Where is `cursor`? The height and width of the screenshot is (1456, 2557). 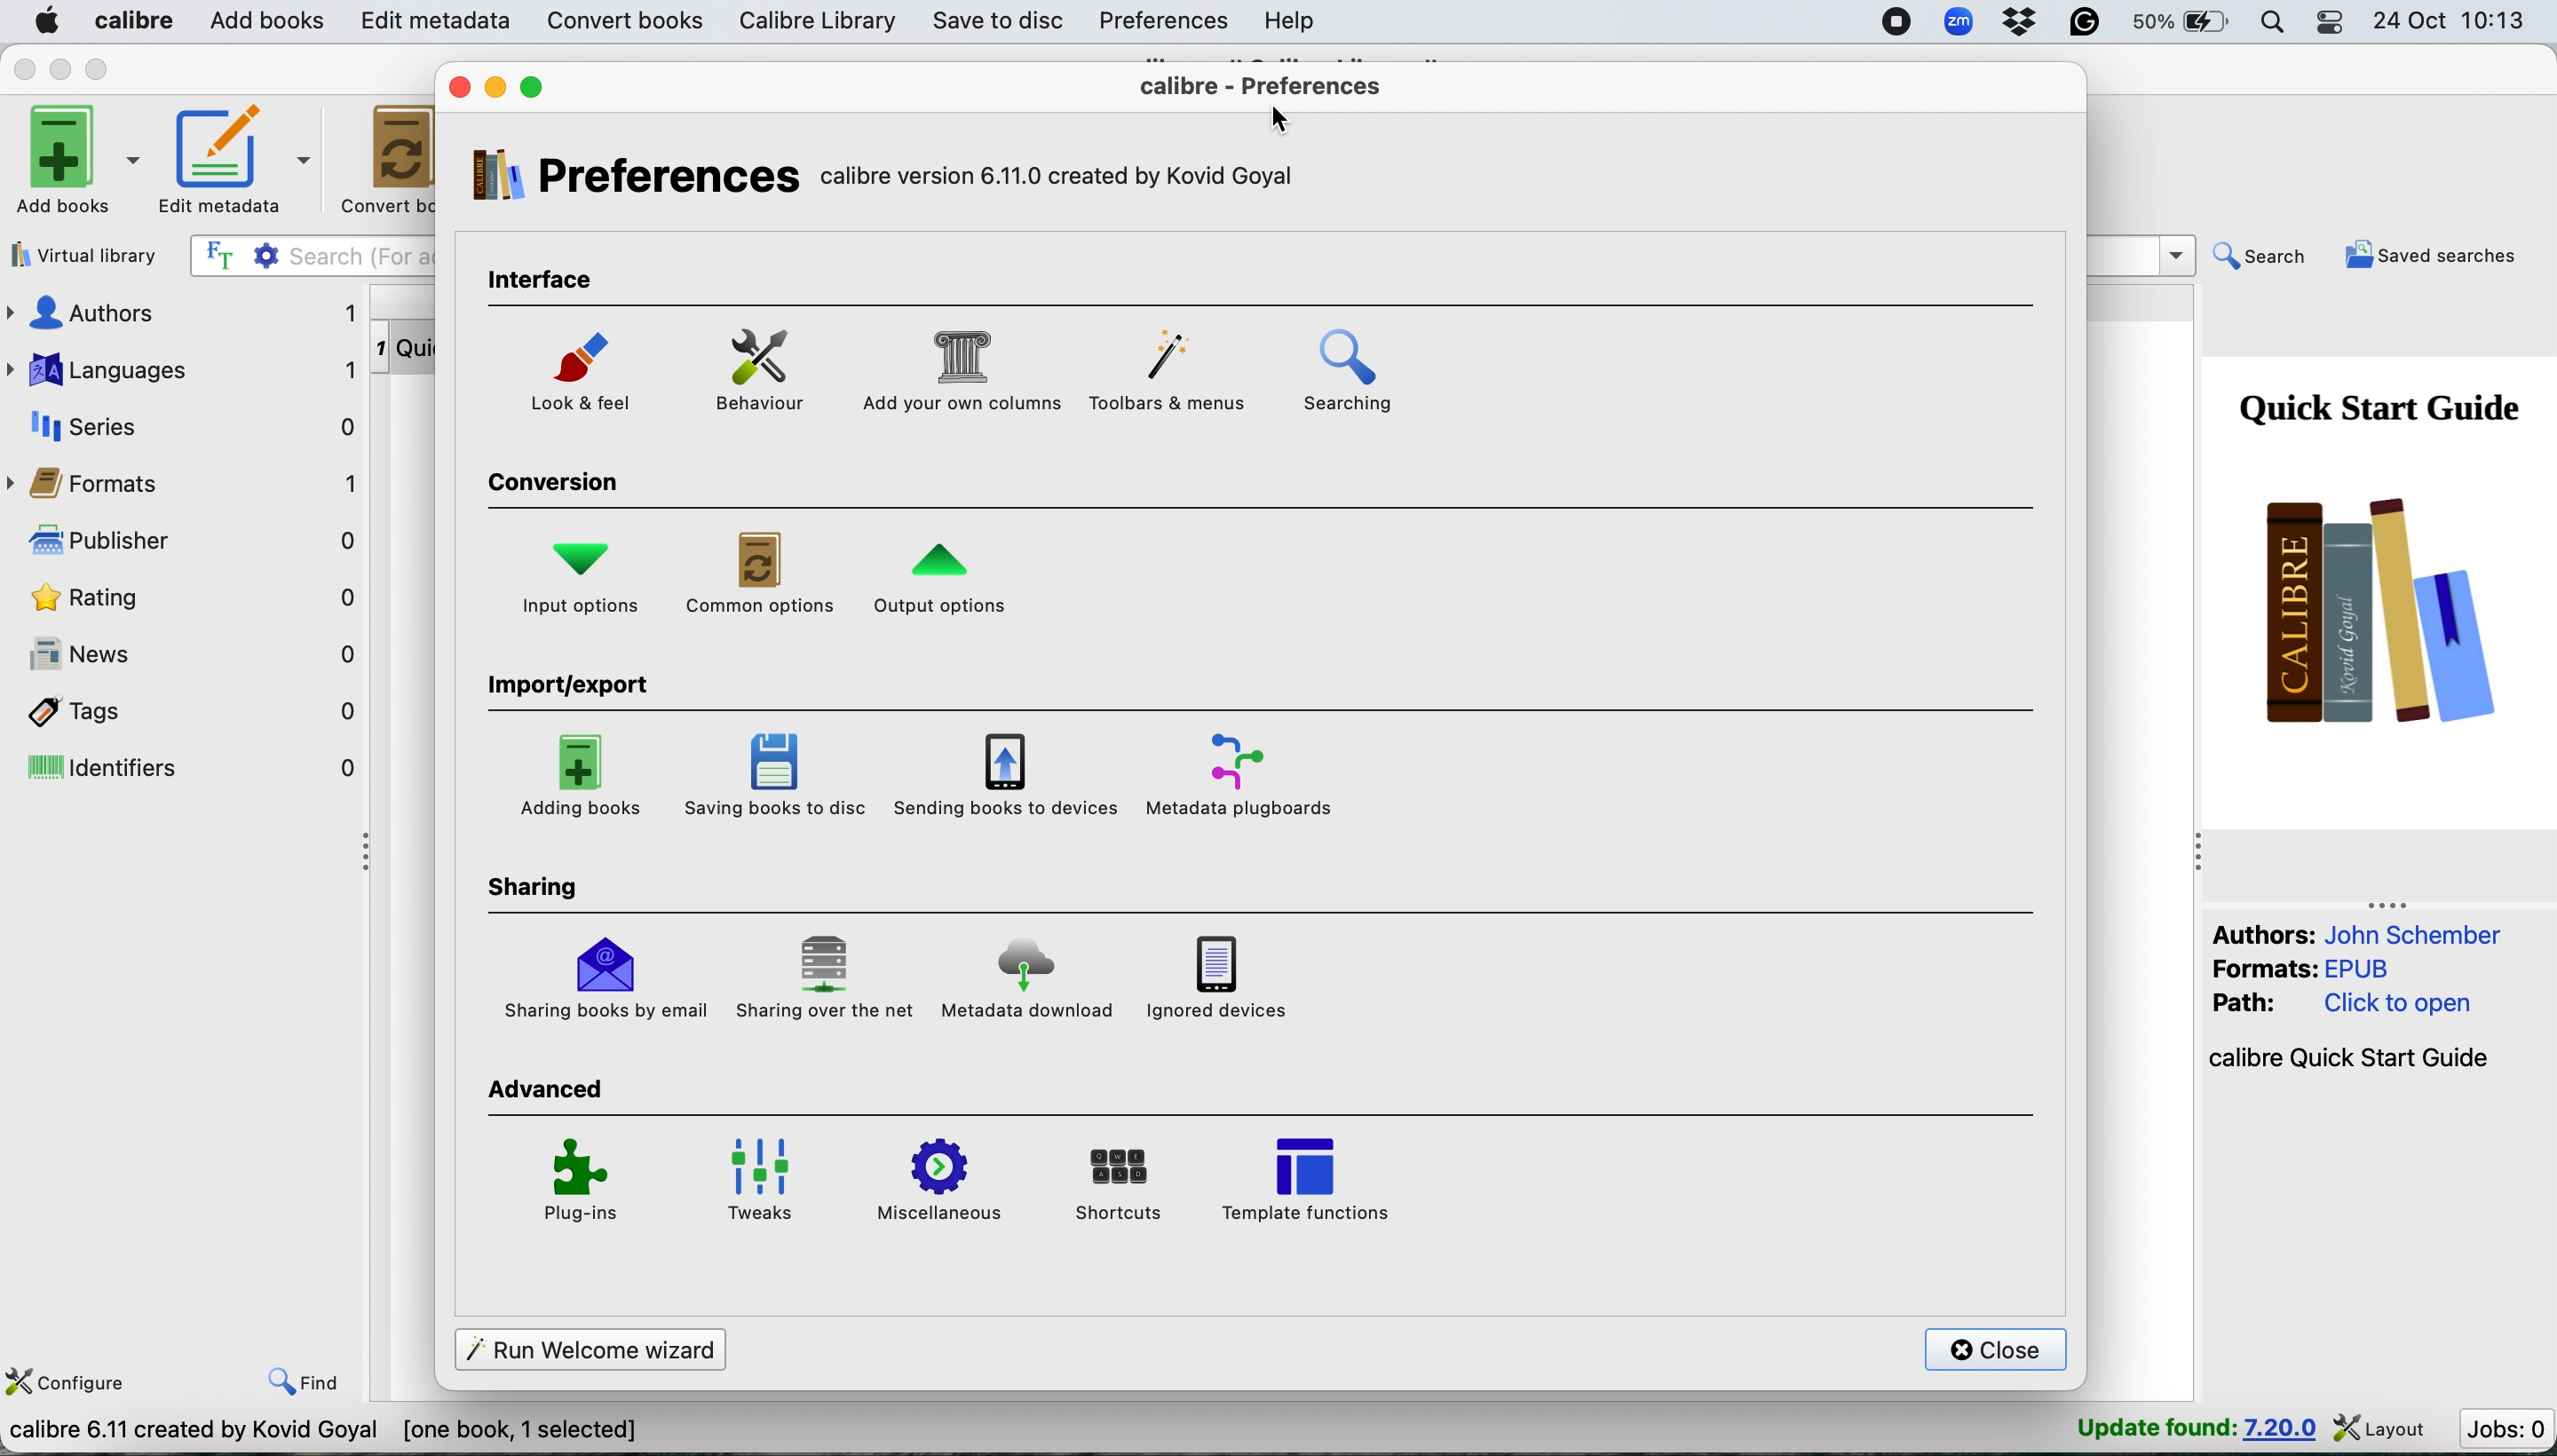
cursor is located at coordinates (1281, 123).